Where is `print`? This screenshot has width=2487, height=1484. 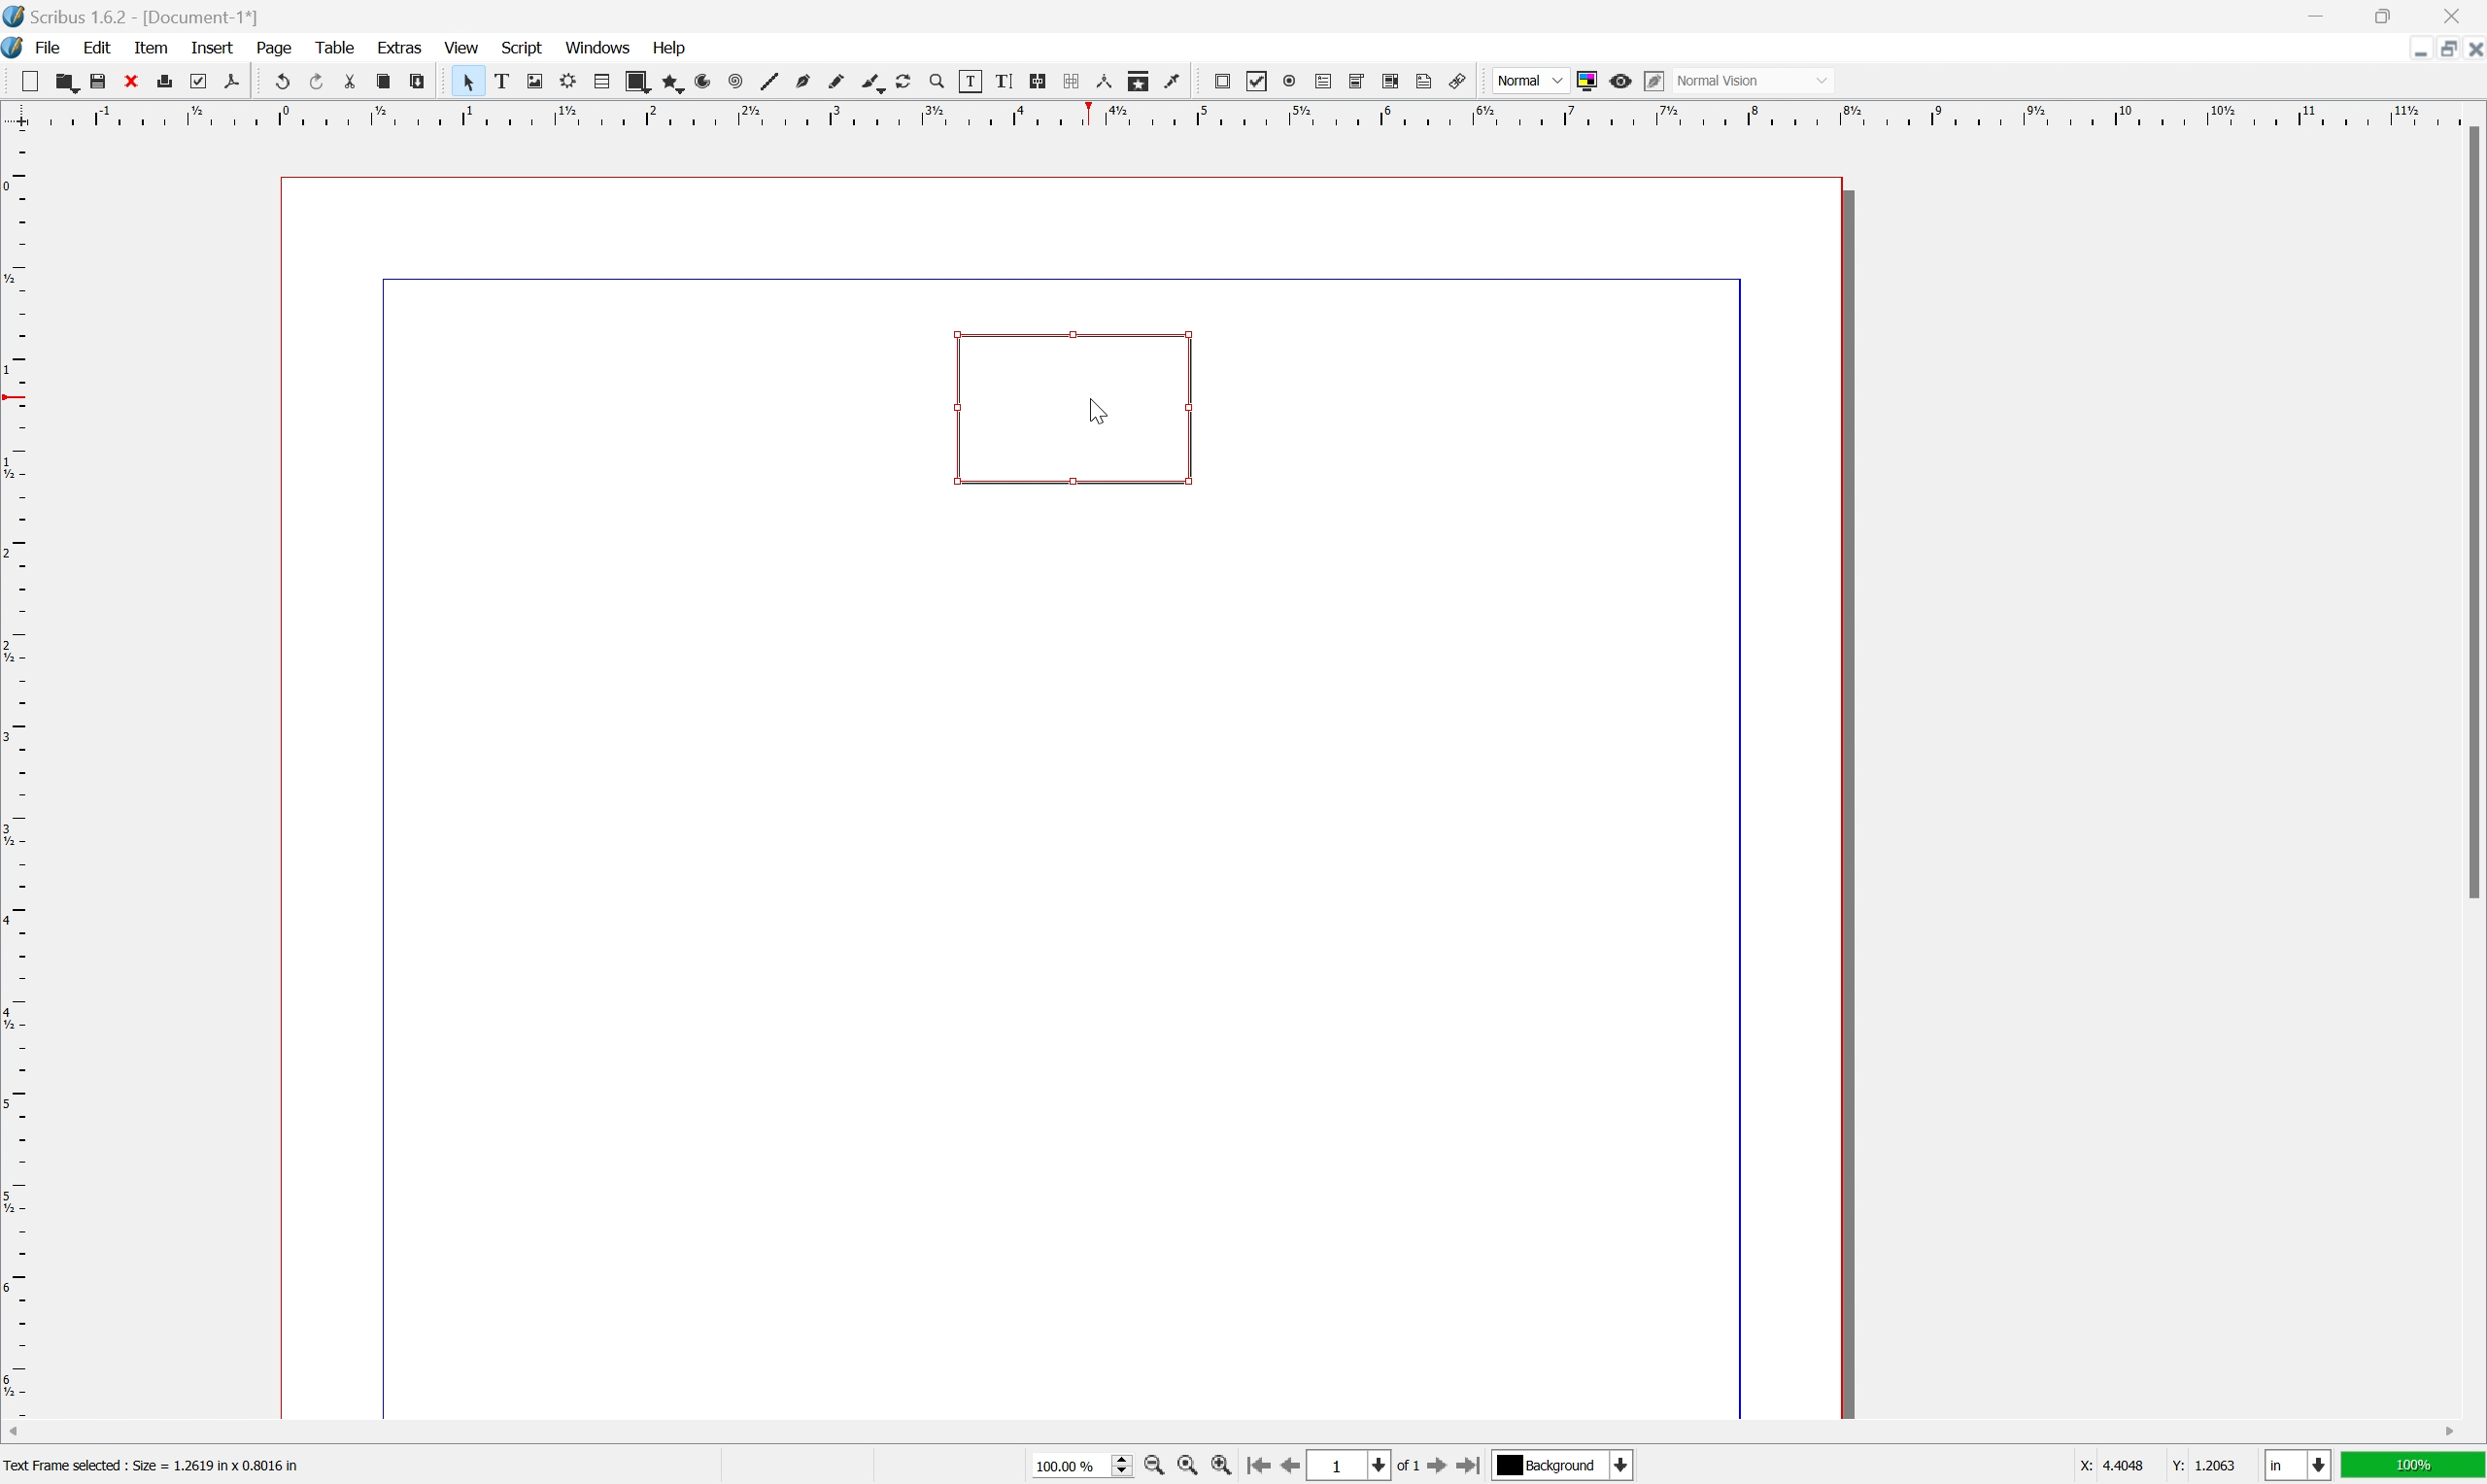 print is located at coordinates (164, 81).